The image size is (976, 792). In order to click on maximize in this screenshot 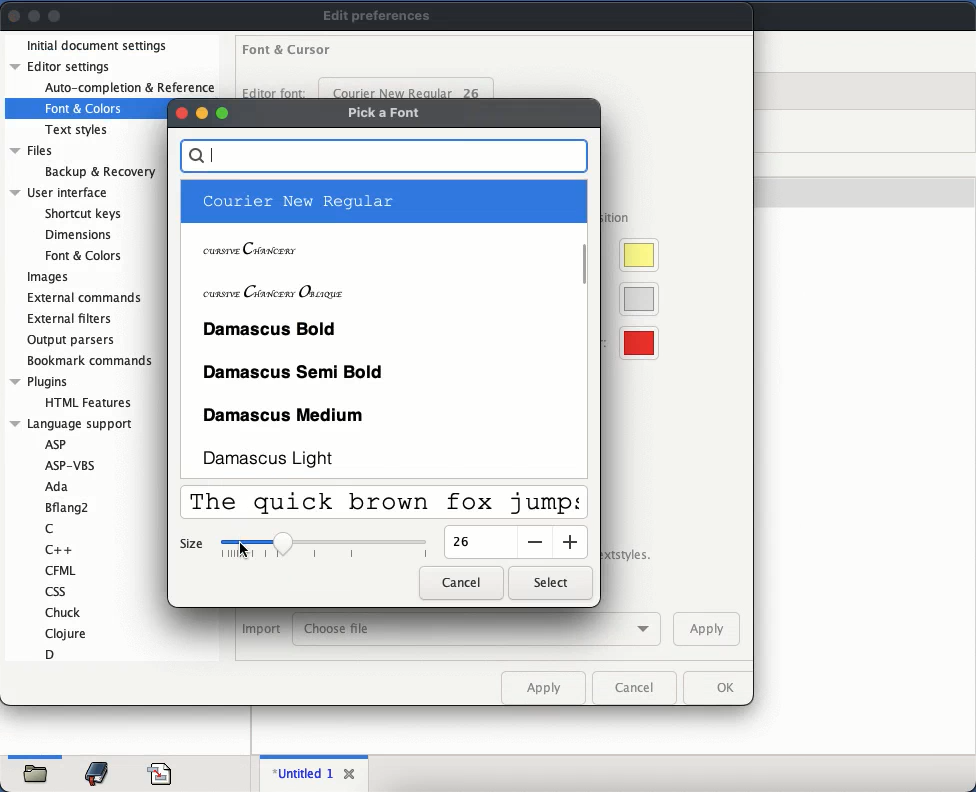, I will do `click(56, 15)`.